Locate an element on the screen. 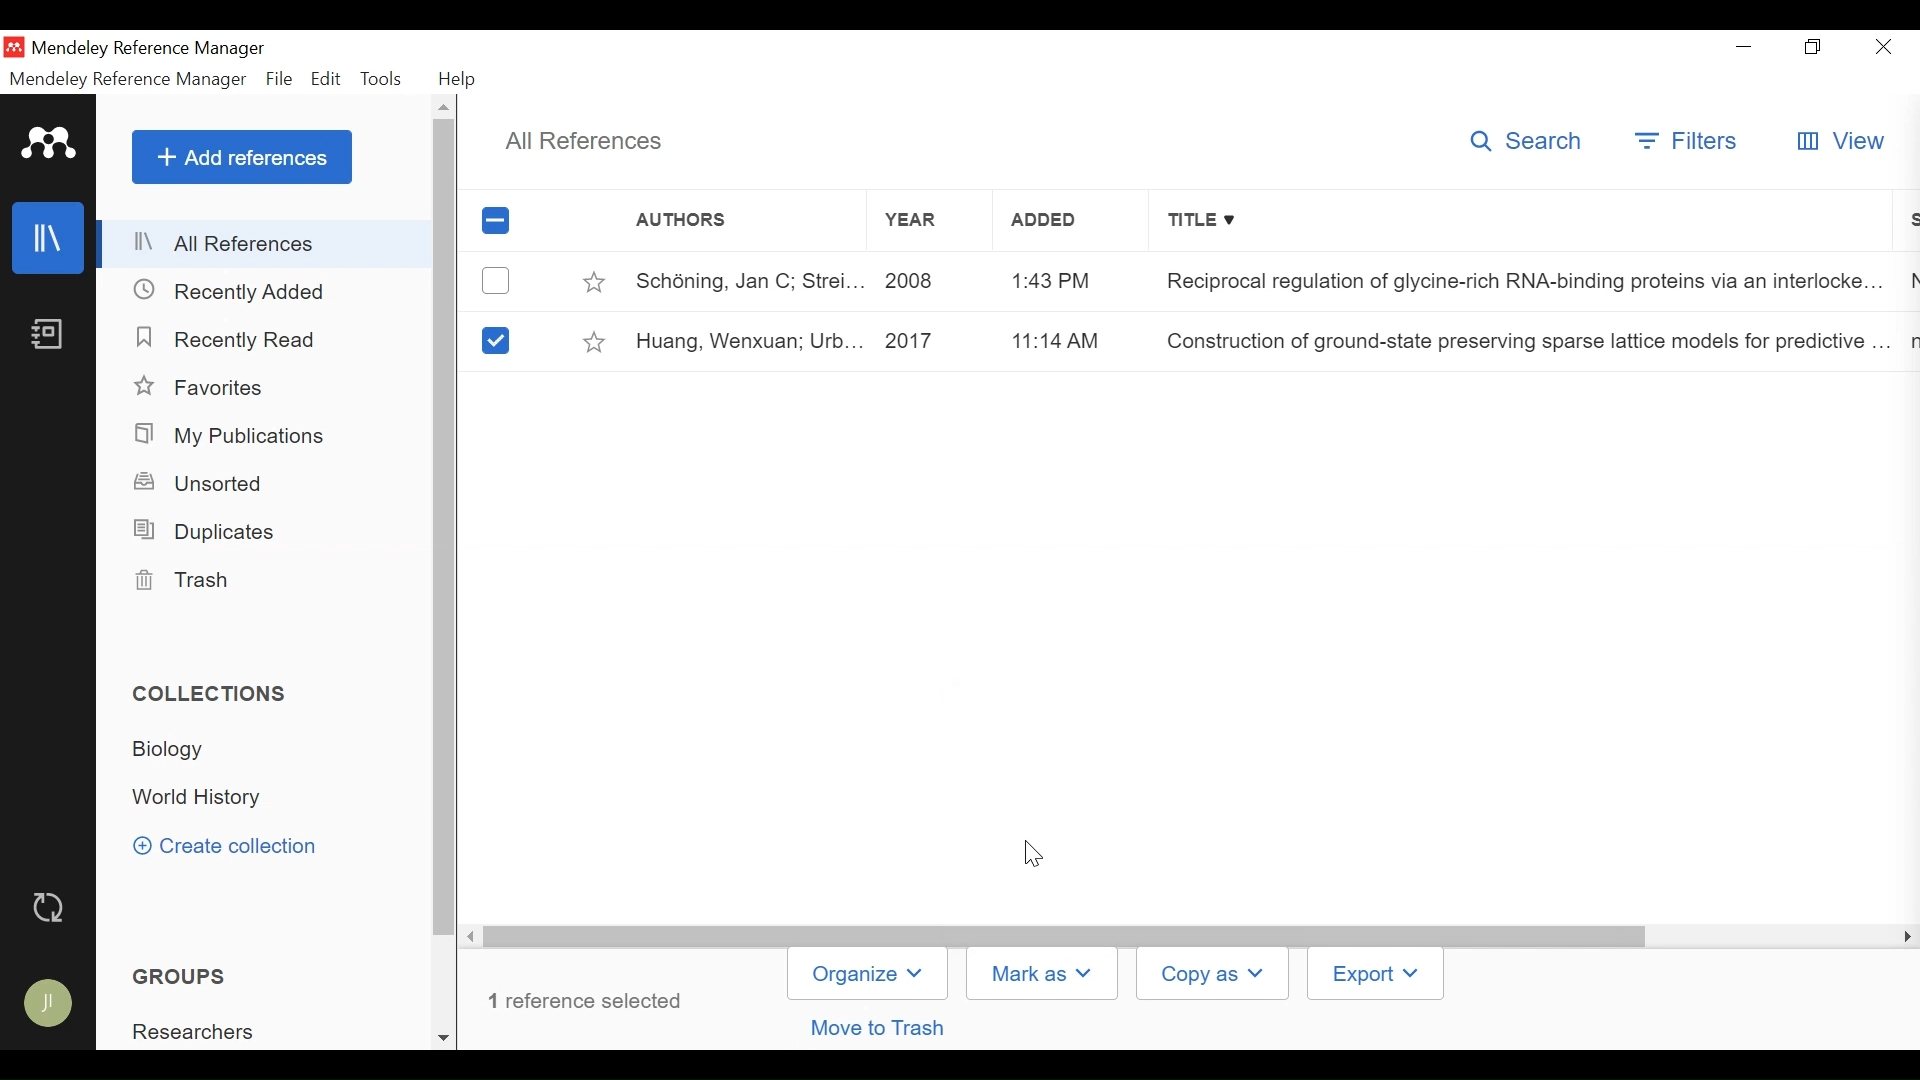  File is located at coordinates (279, 79).